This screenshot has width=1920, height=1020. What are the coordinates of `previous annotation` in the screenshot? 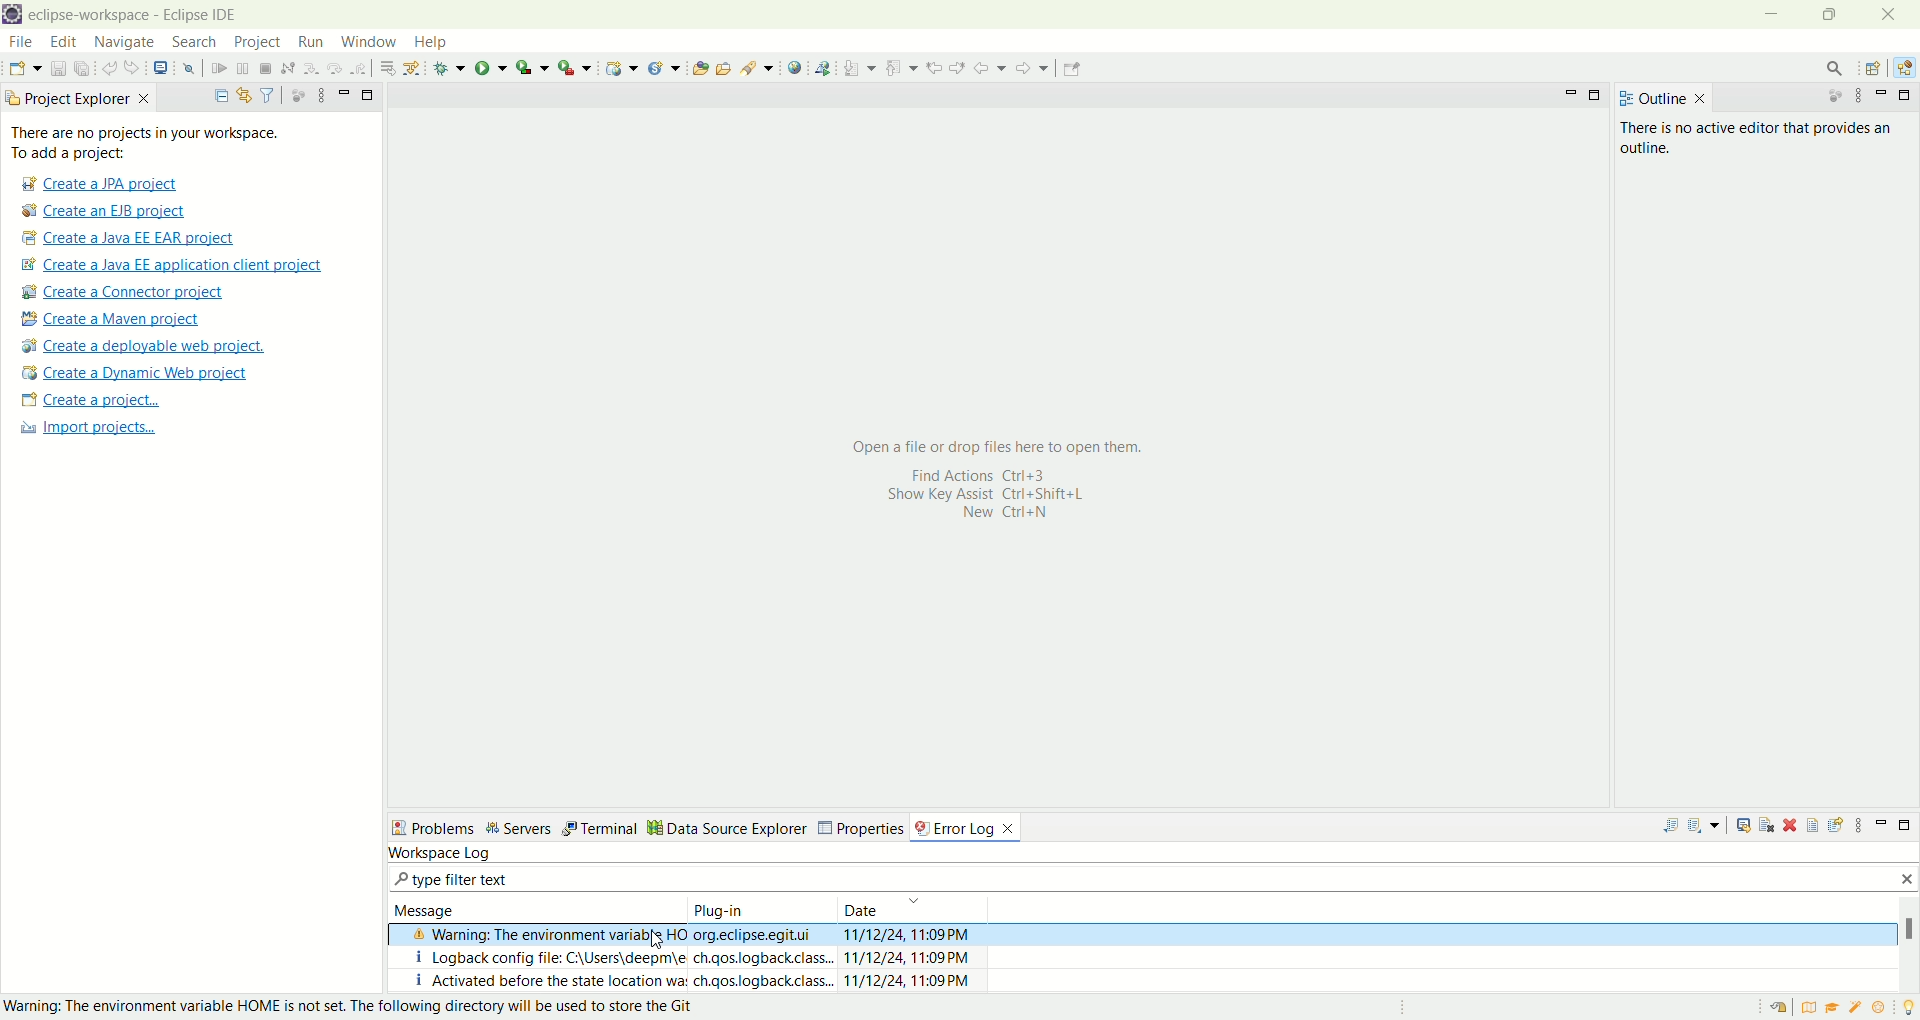 It's located at (899, 66).